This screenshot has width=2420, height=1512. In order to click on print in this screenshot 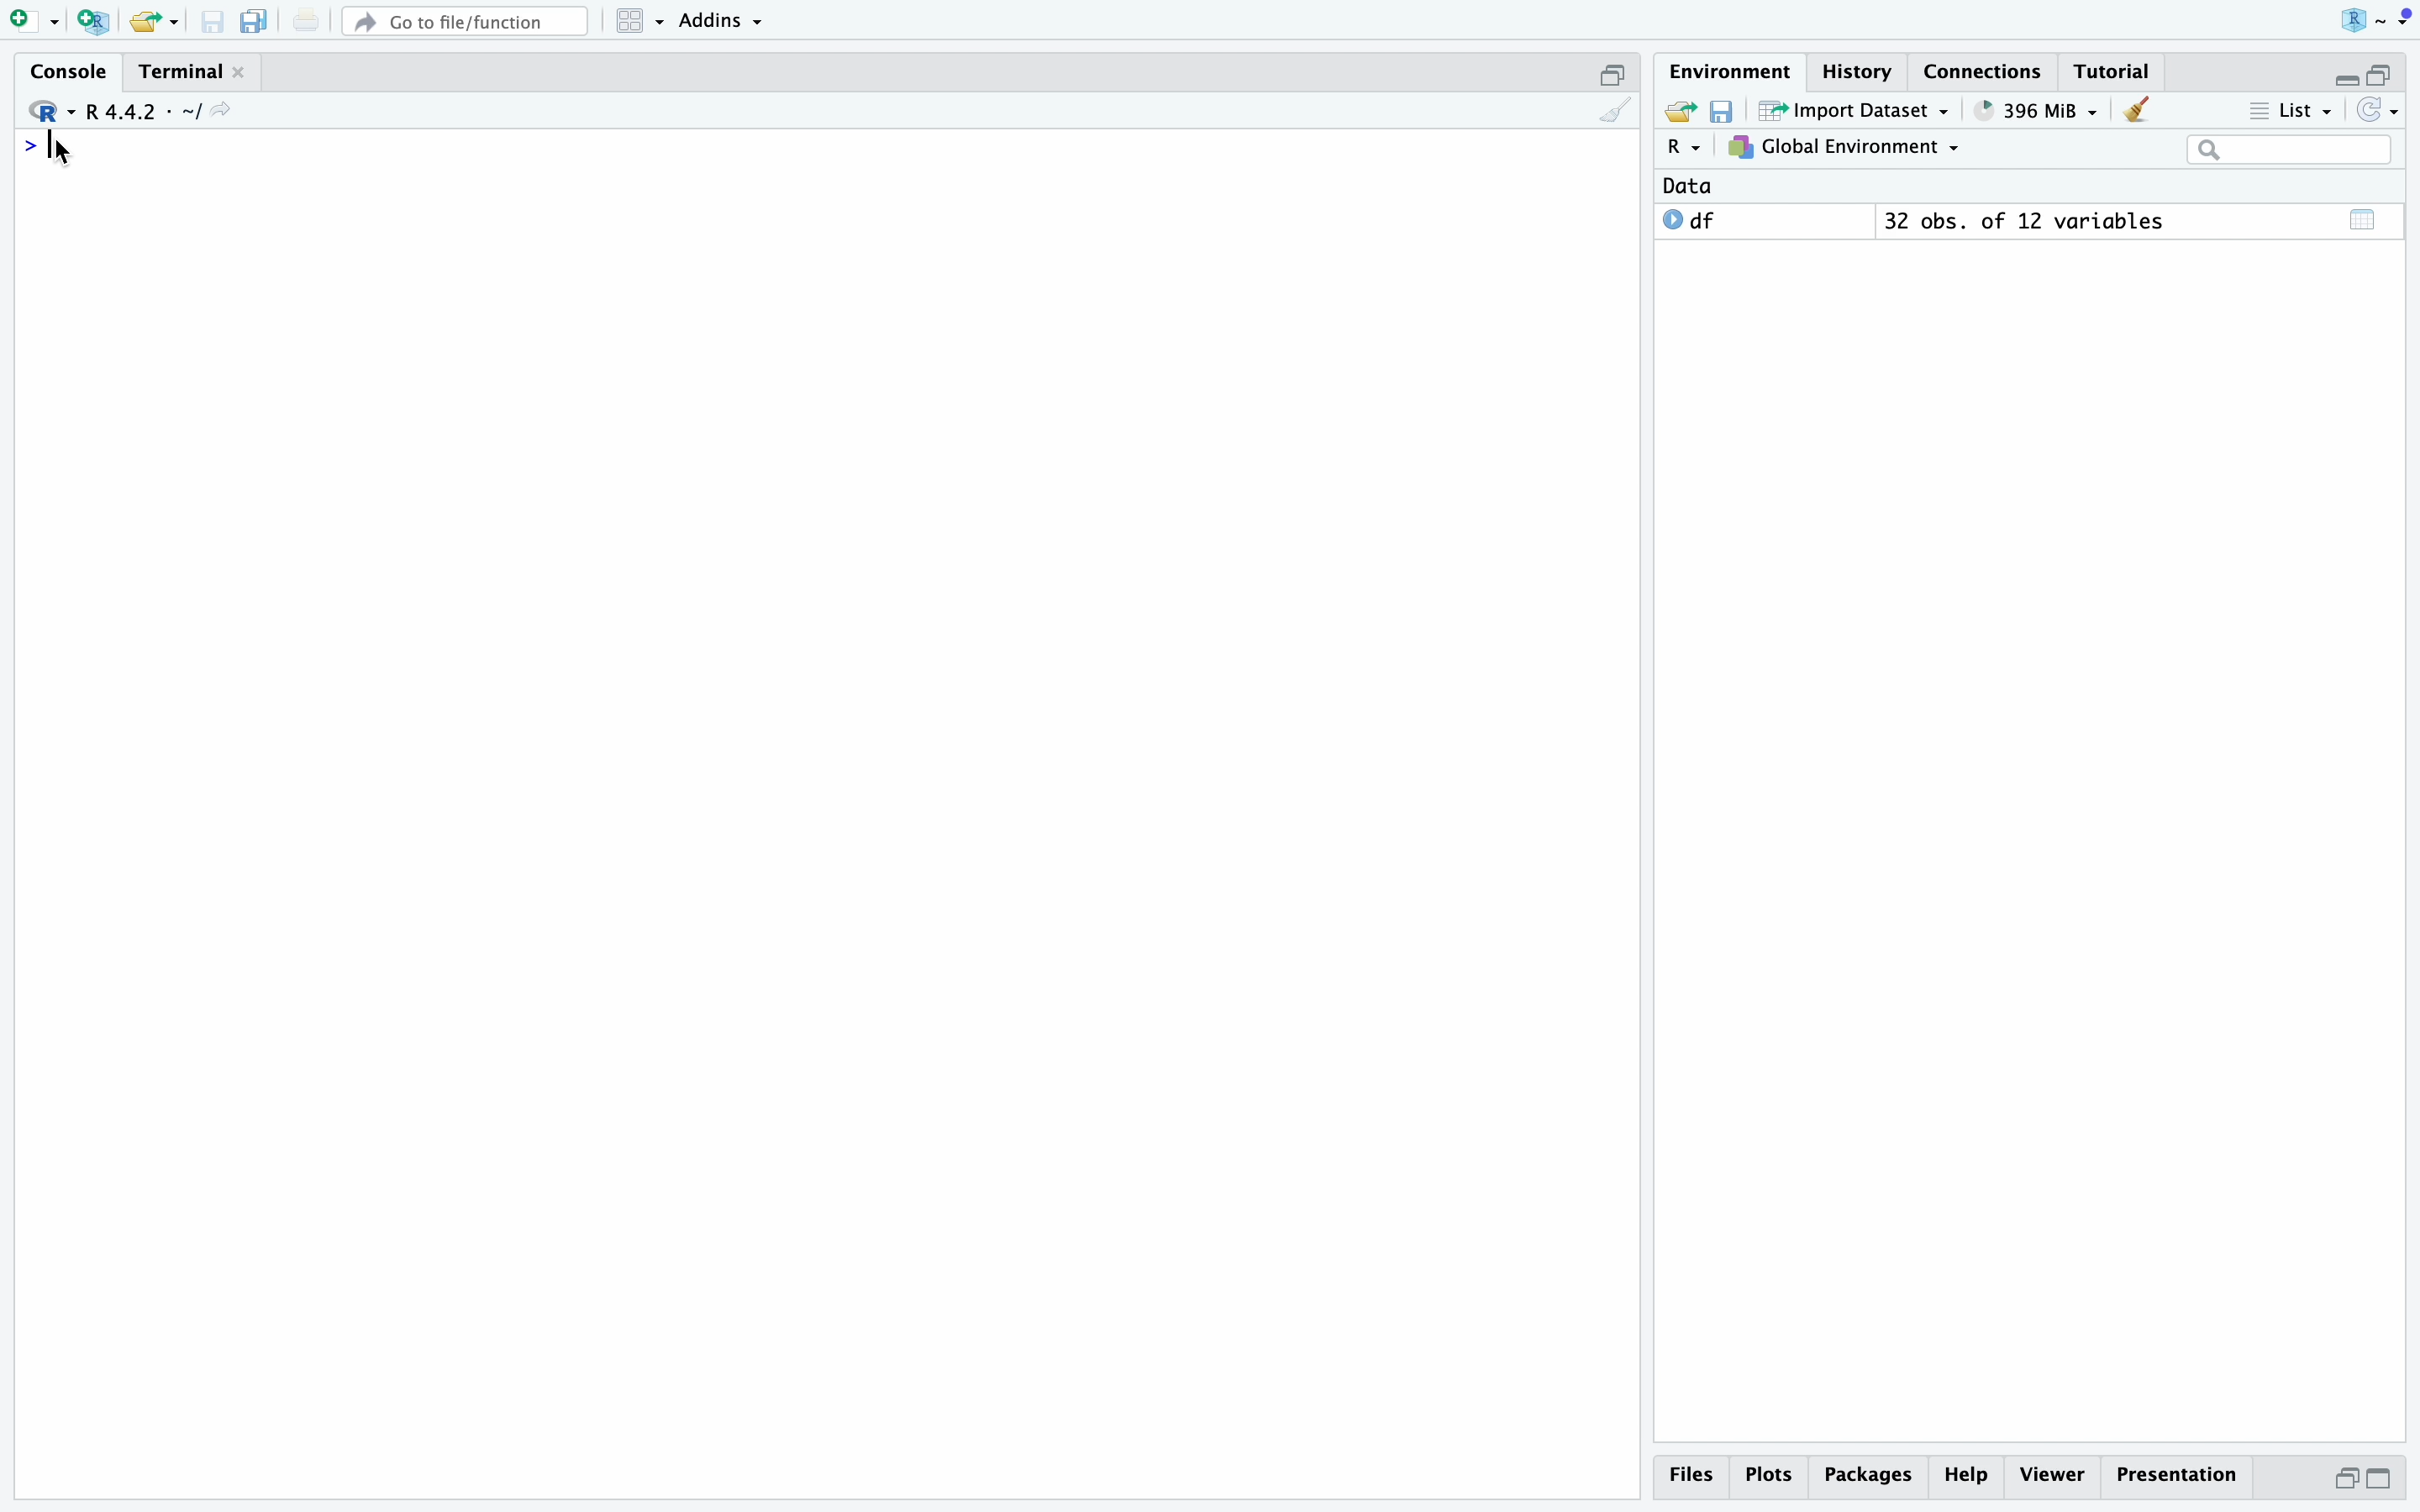, I will do `click(306, 21)`.